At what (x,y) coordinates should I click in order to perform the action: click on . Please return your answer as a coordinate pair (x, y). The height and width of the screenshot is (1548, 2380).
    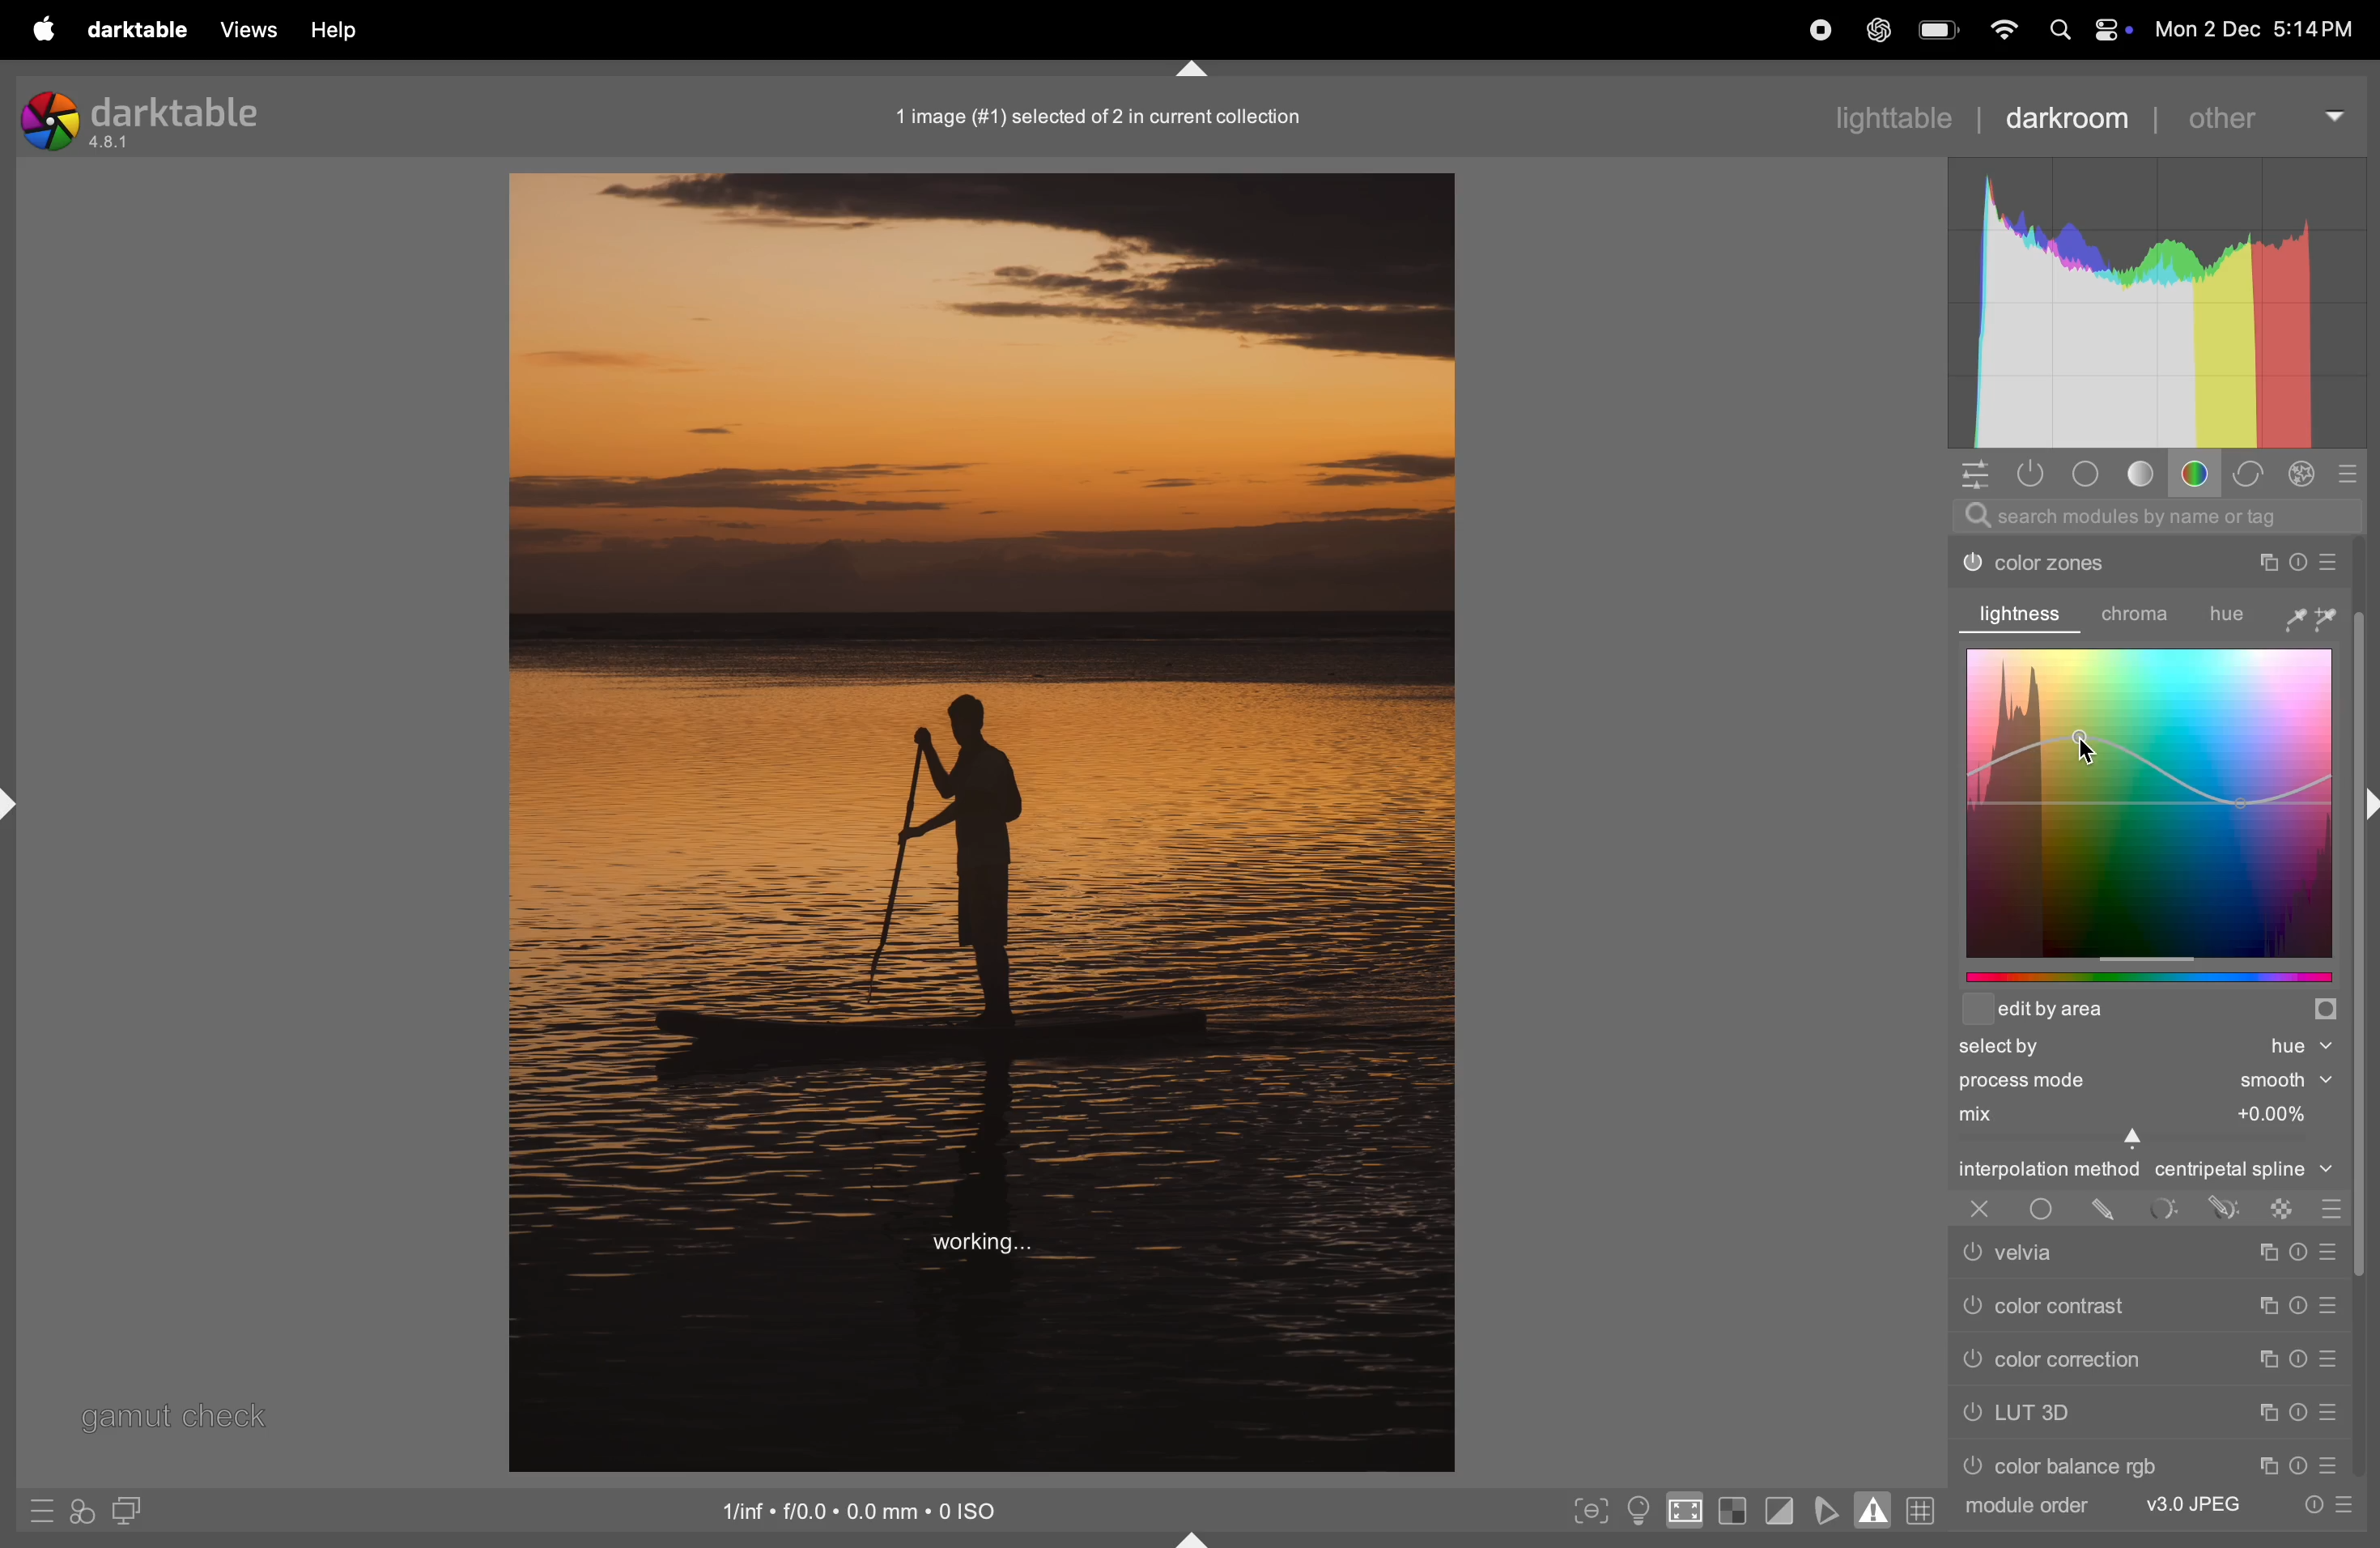
    Looking at the image, I should click on (1982, 1206).